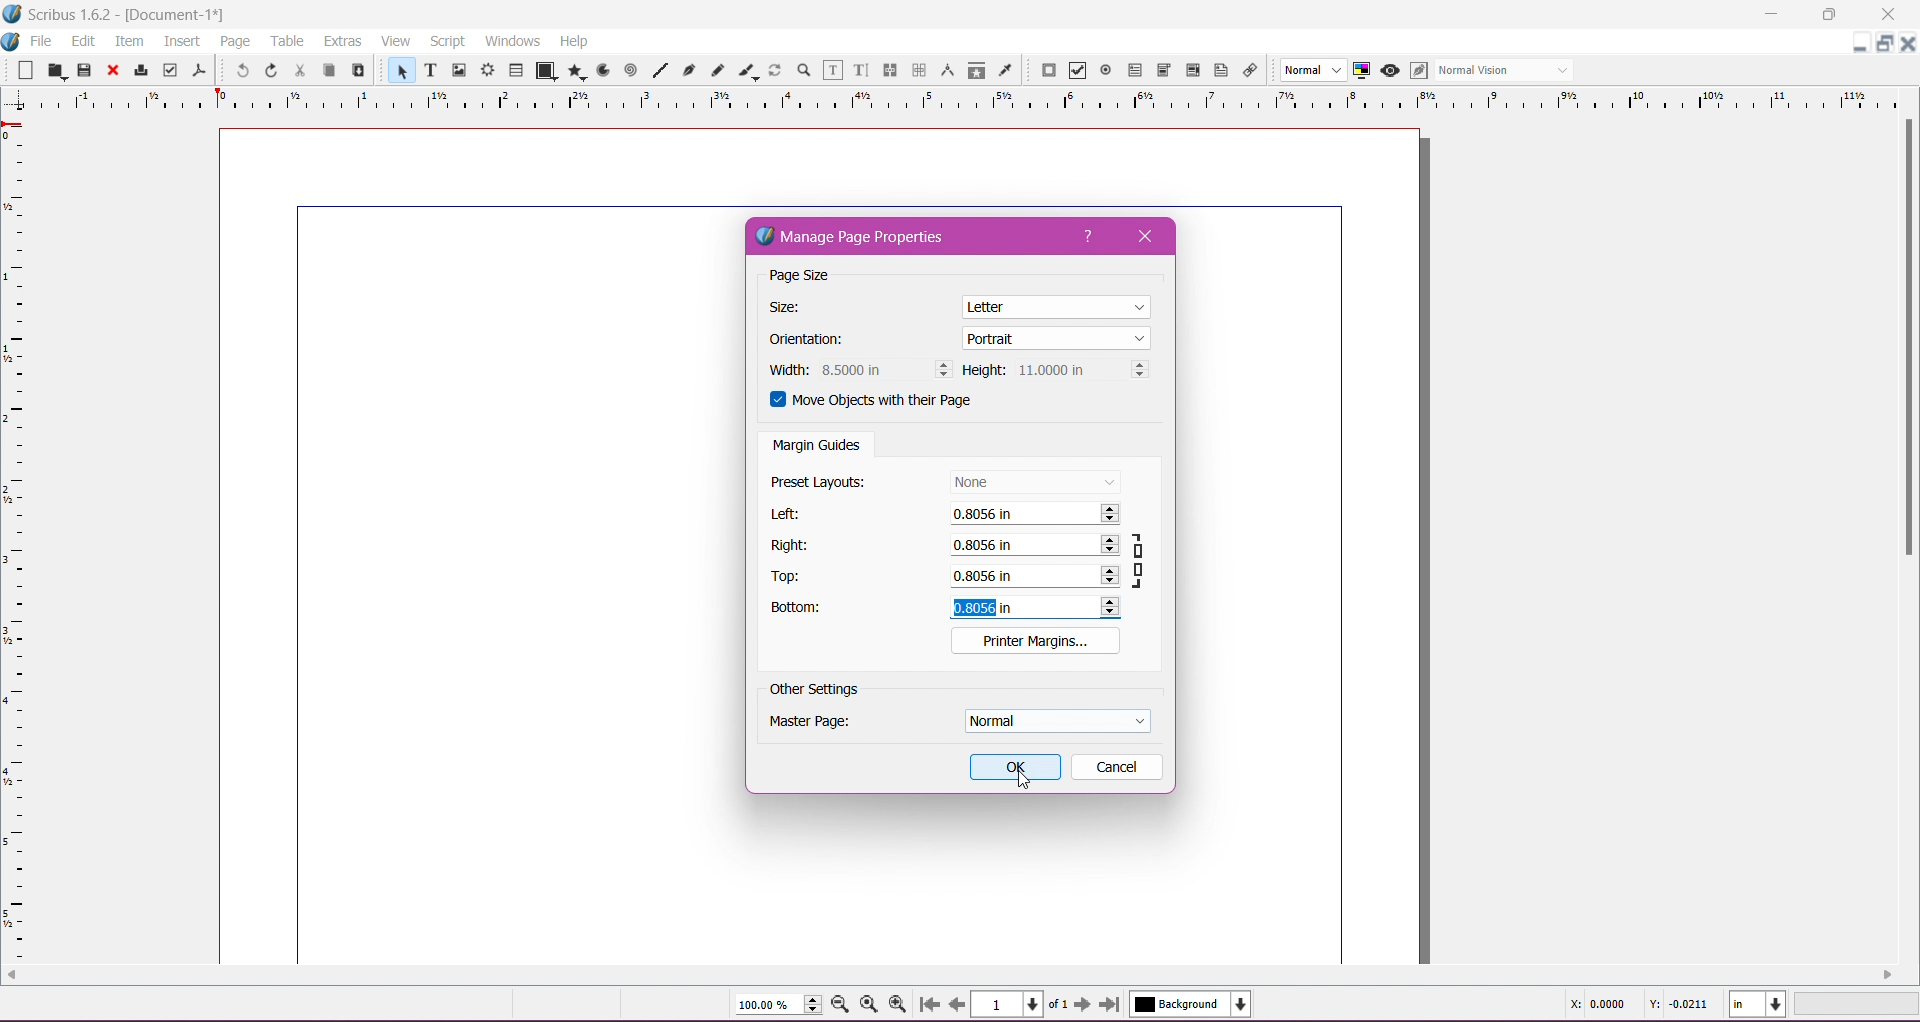 The height and width of the screenshot is (1022, 1920). I want to click on Set Master Page Settings, so click(1055, 721).